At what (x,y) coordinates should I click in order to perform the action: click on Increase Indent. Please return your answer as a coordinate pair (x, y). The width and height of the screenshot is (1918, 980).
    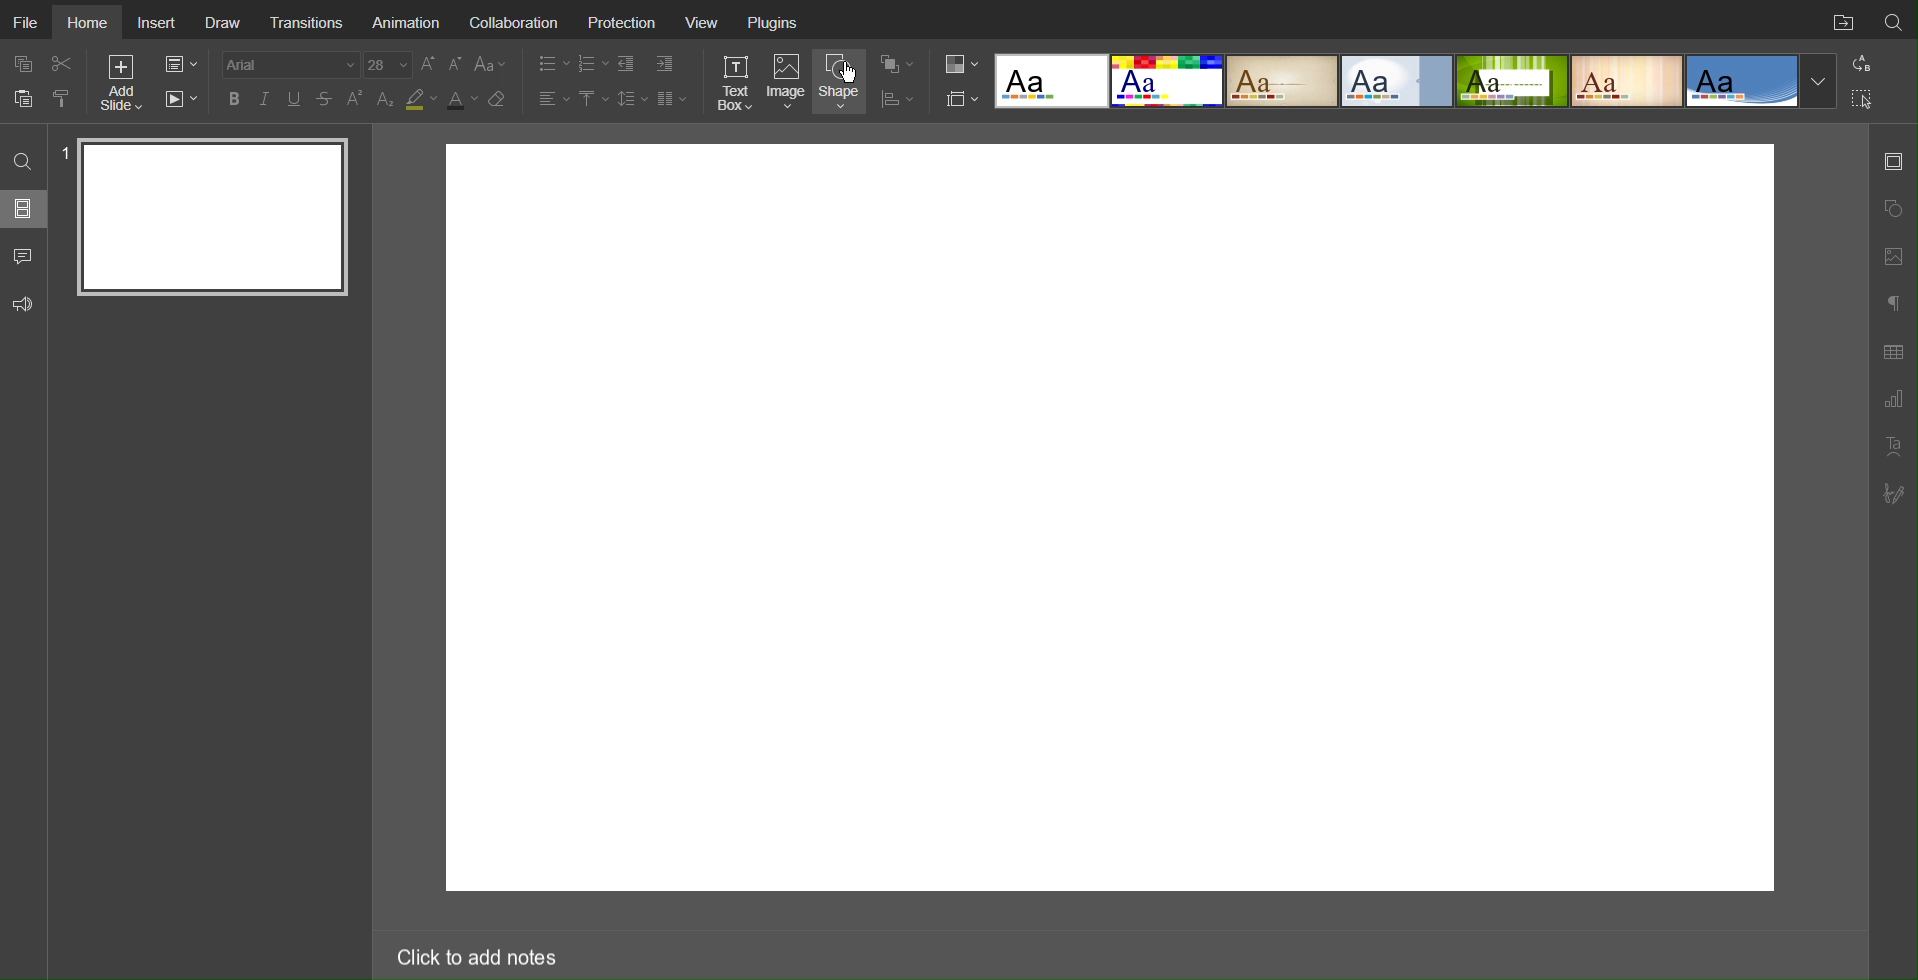
    Looking at the image, I should click on (663, 65).